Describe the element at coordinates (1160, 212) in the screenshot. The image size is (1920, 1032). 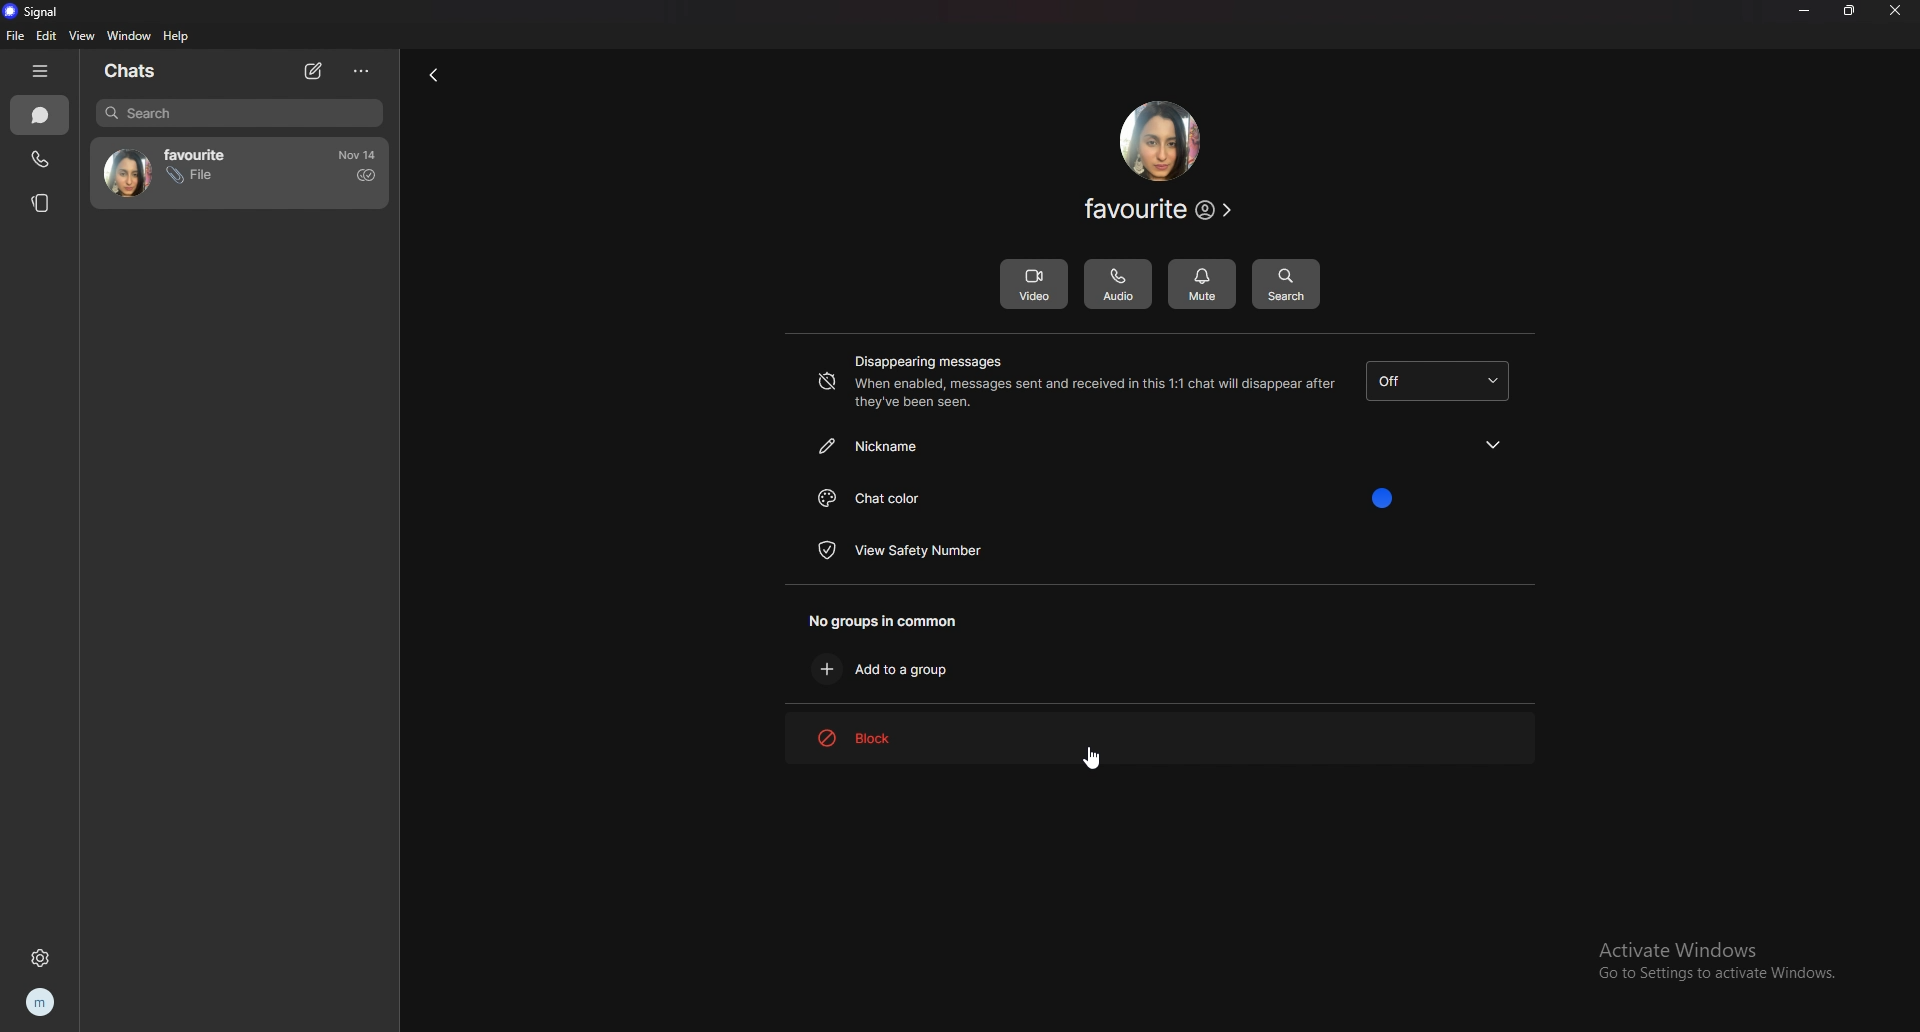
I see `nickname` at that location.